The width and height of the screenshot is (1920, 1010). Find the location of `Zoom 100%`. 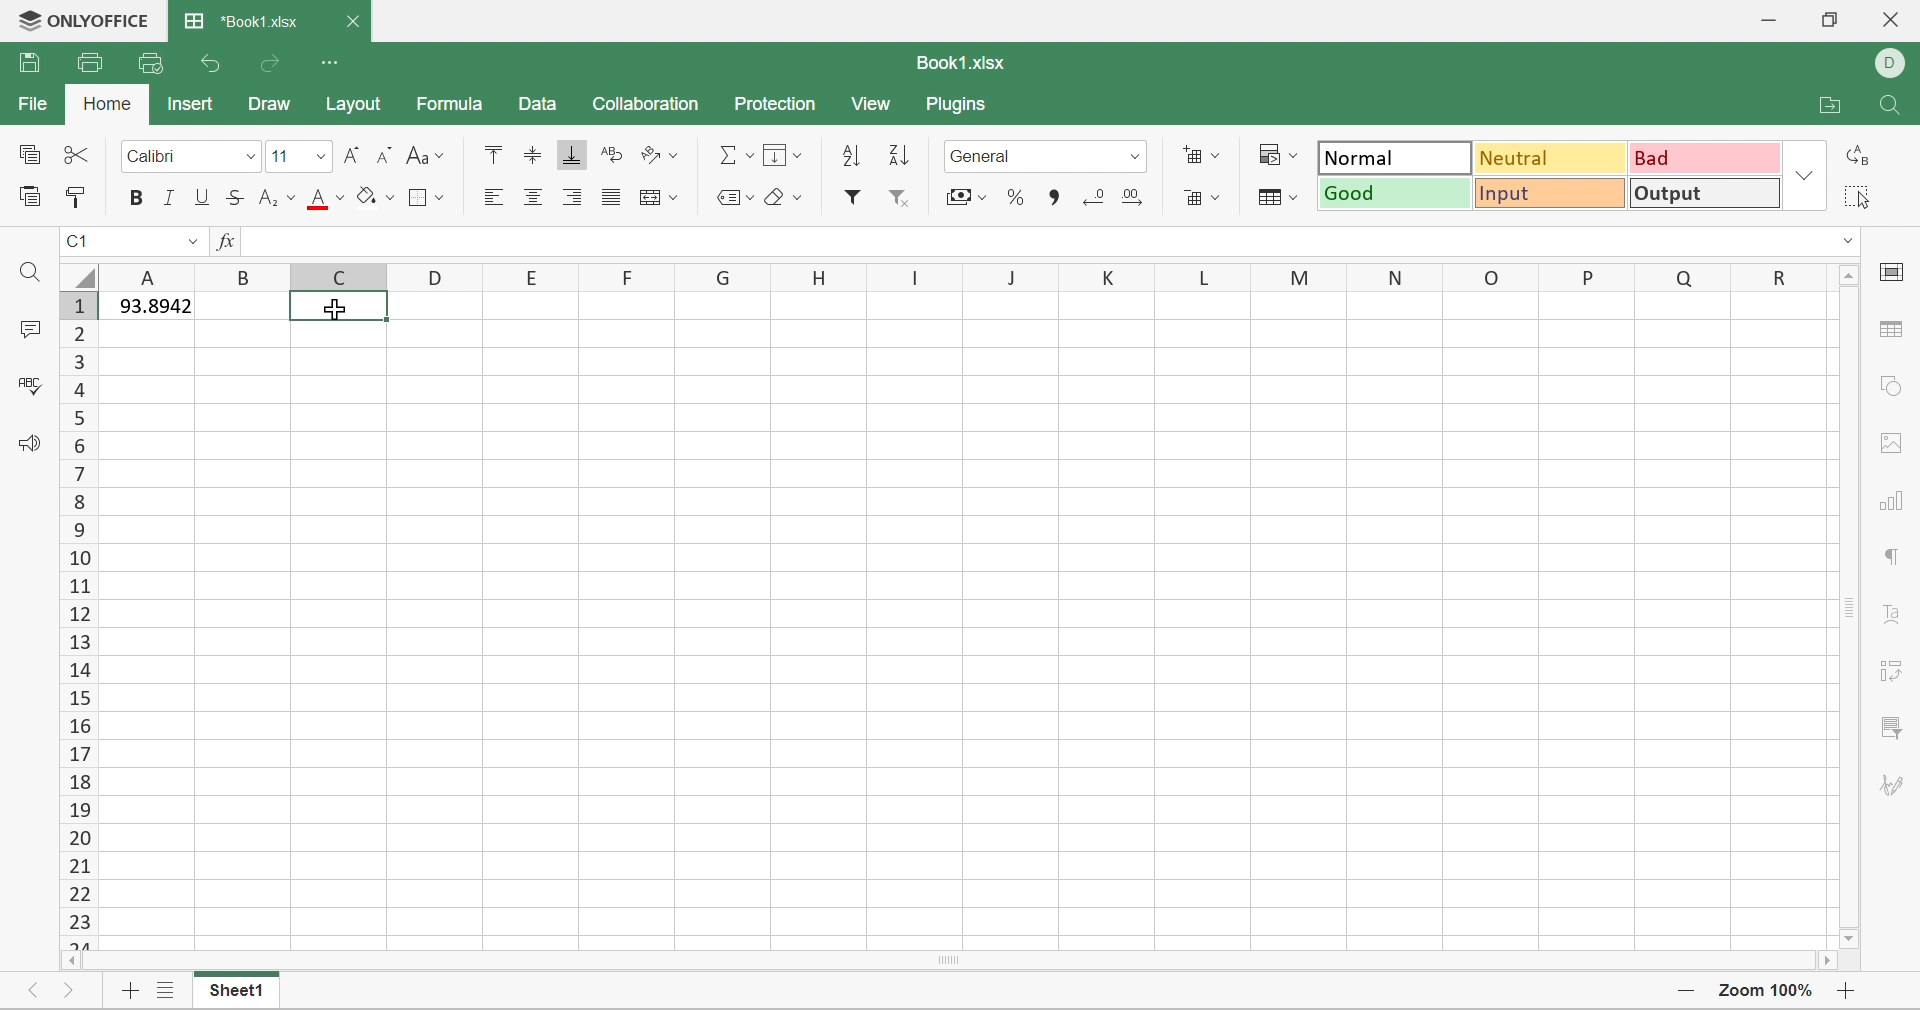

Zoom 100% is located at coordinates (1762, 993).